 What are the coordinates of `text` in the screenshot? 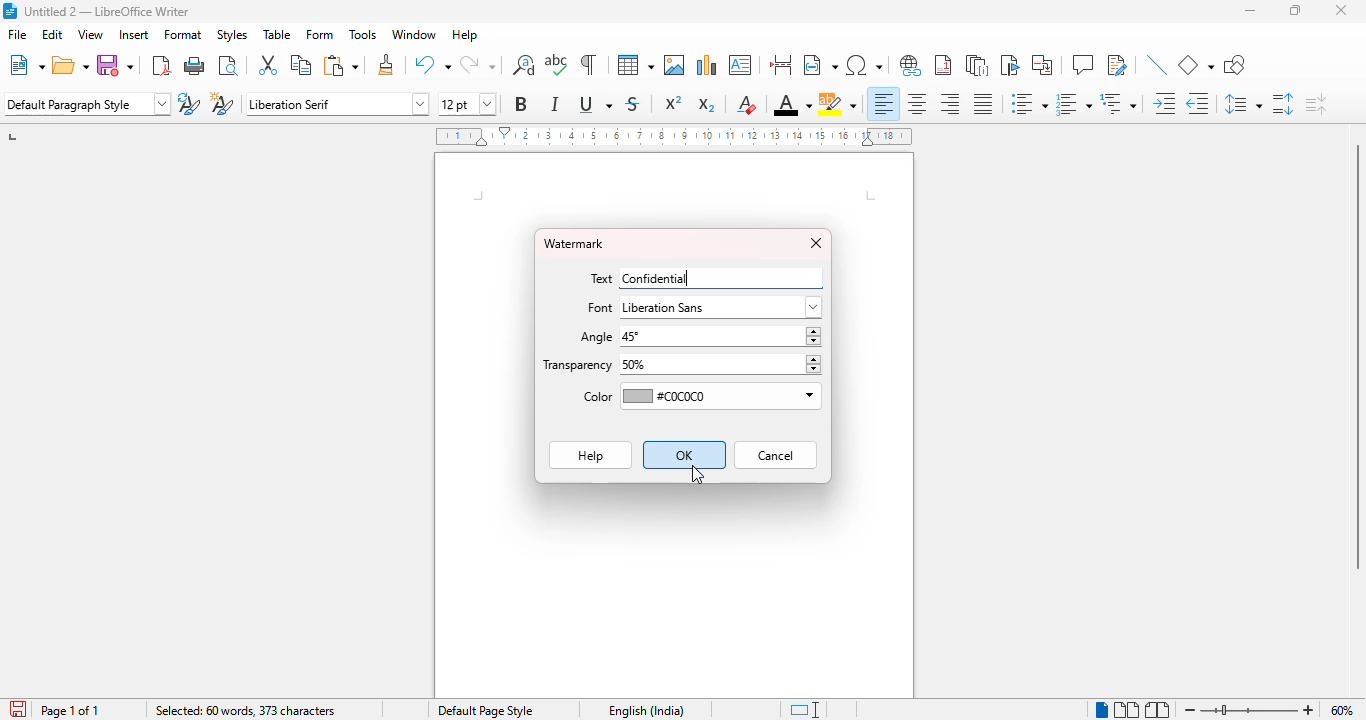 It's located at (603, 278).